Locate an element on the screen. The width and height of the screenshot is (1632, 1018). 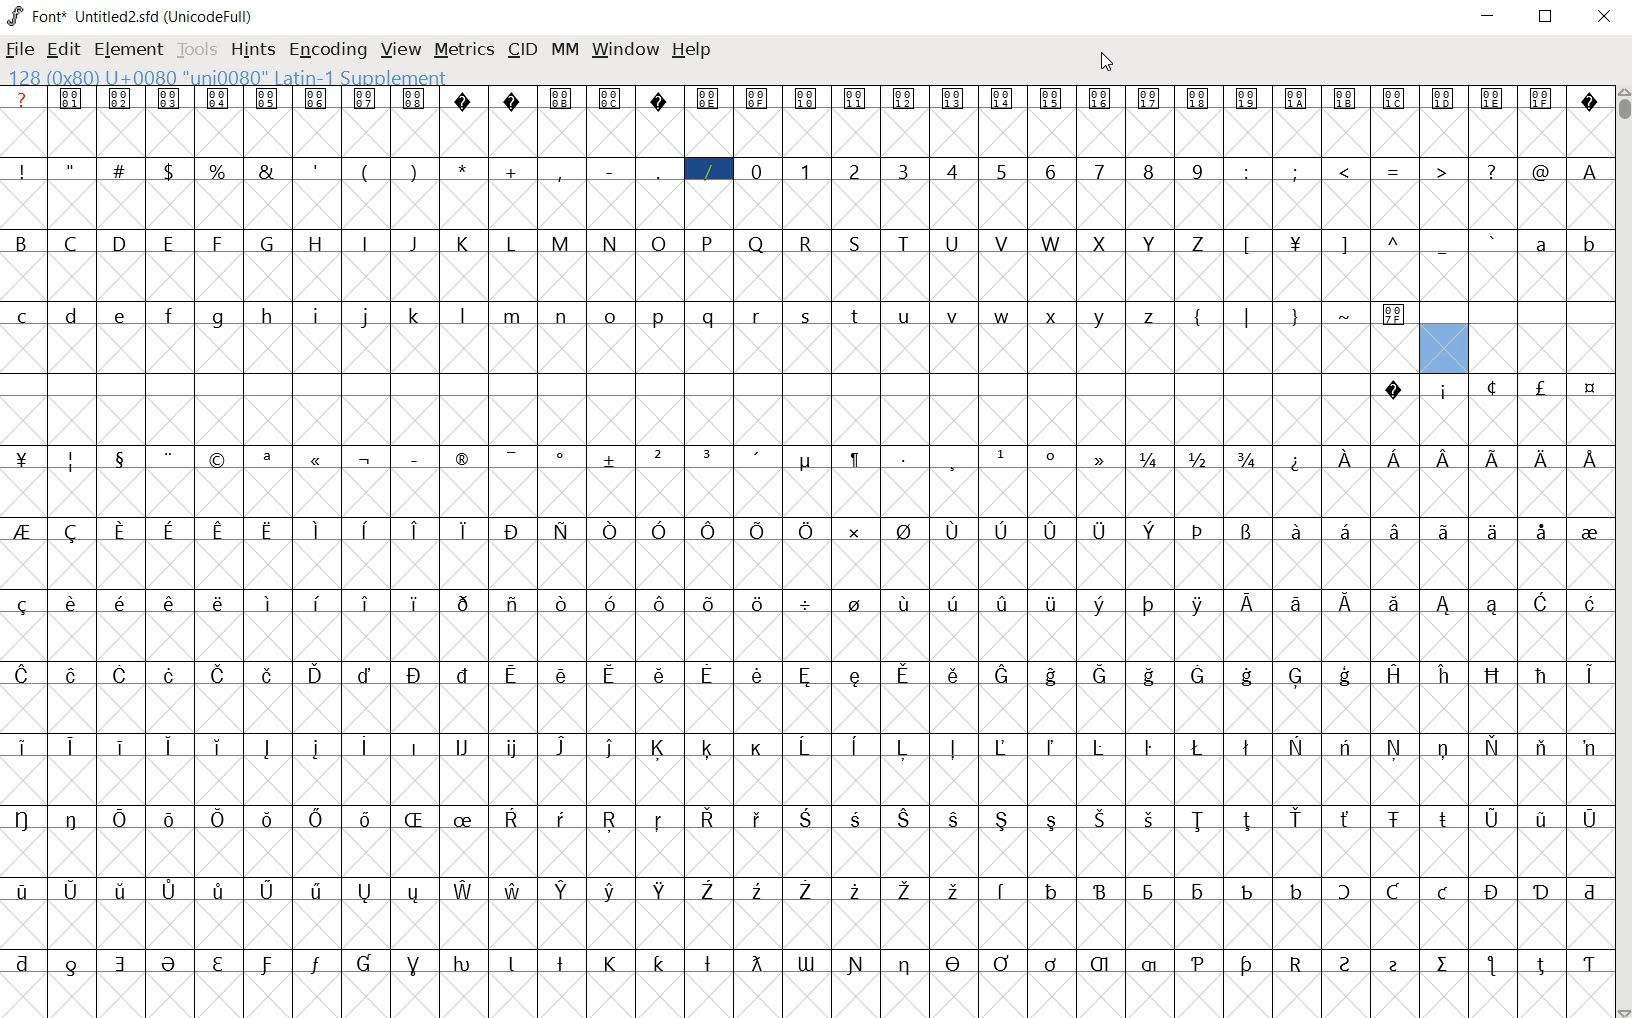
glyph is located at coordinates (1003, 454).